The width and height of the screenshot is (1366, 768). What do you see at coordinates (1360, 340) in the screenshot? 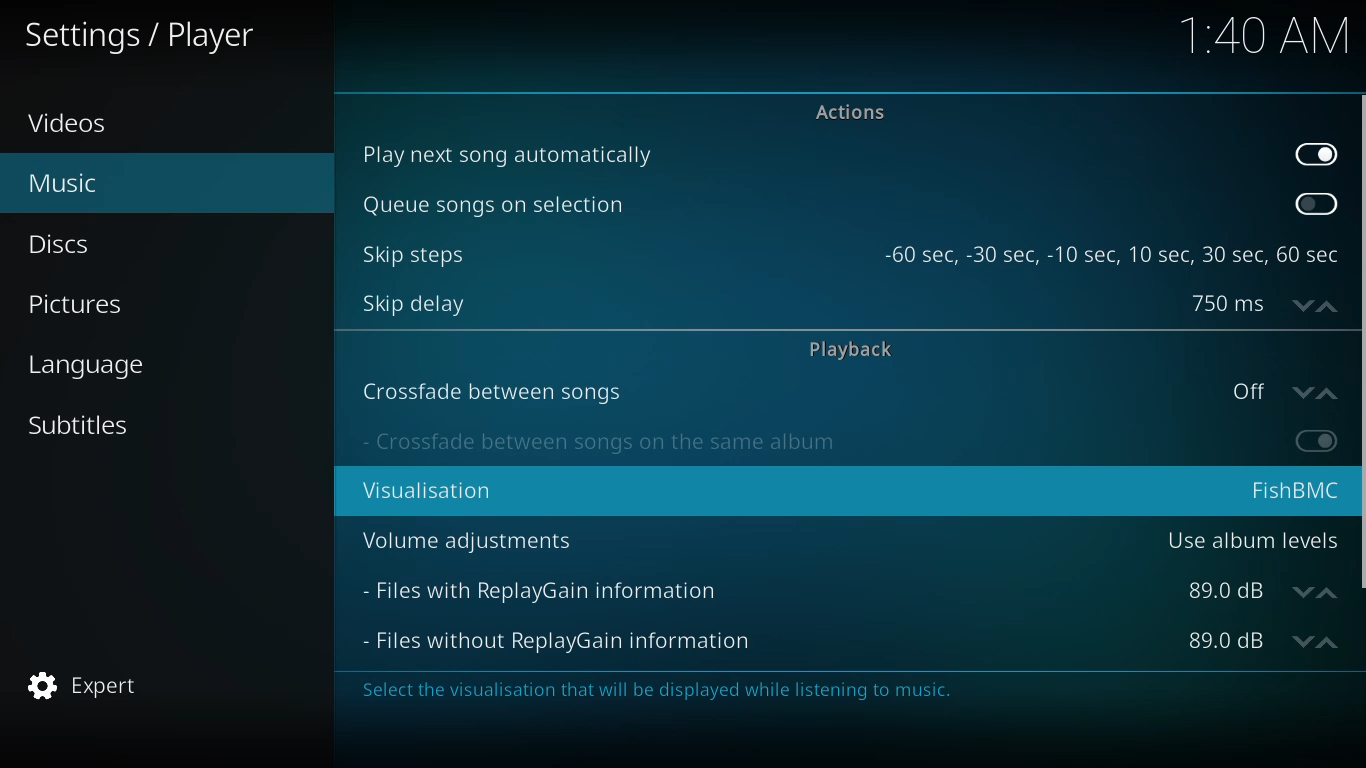
I see `scroll bar` at bounding box center [1360, 340].